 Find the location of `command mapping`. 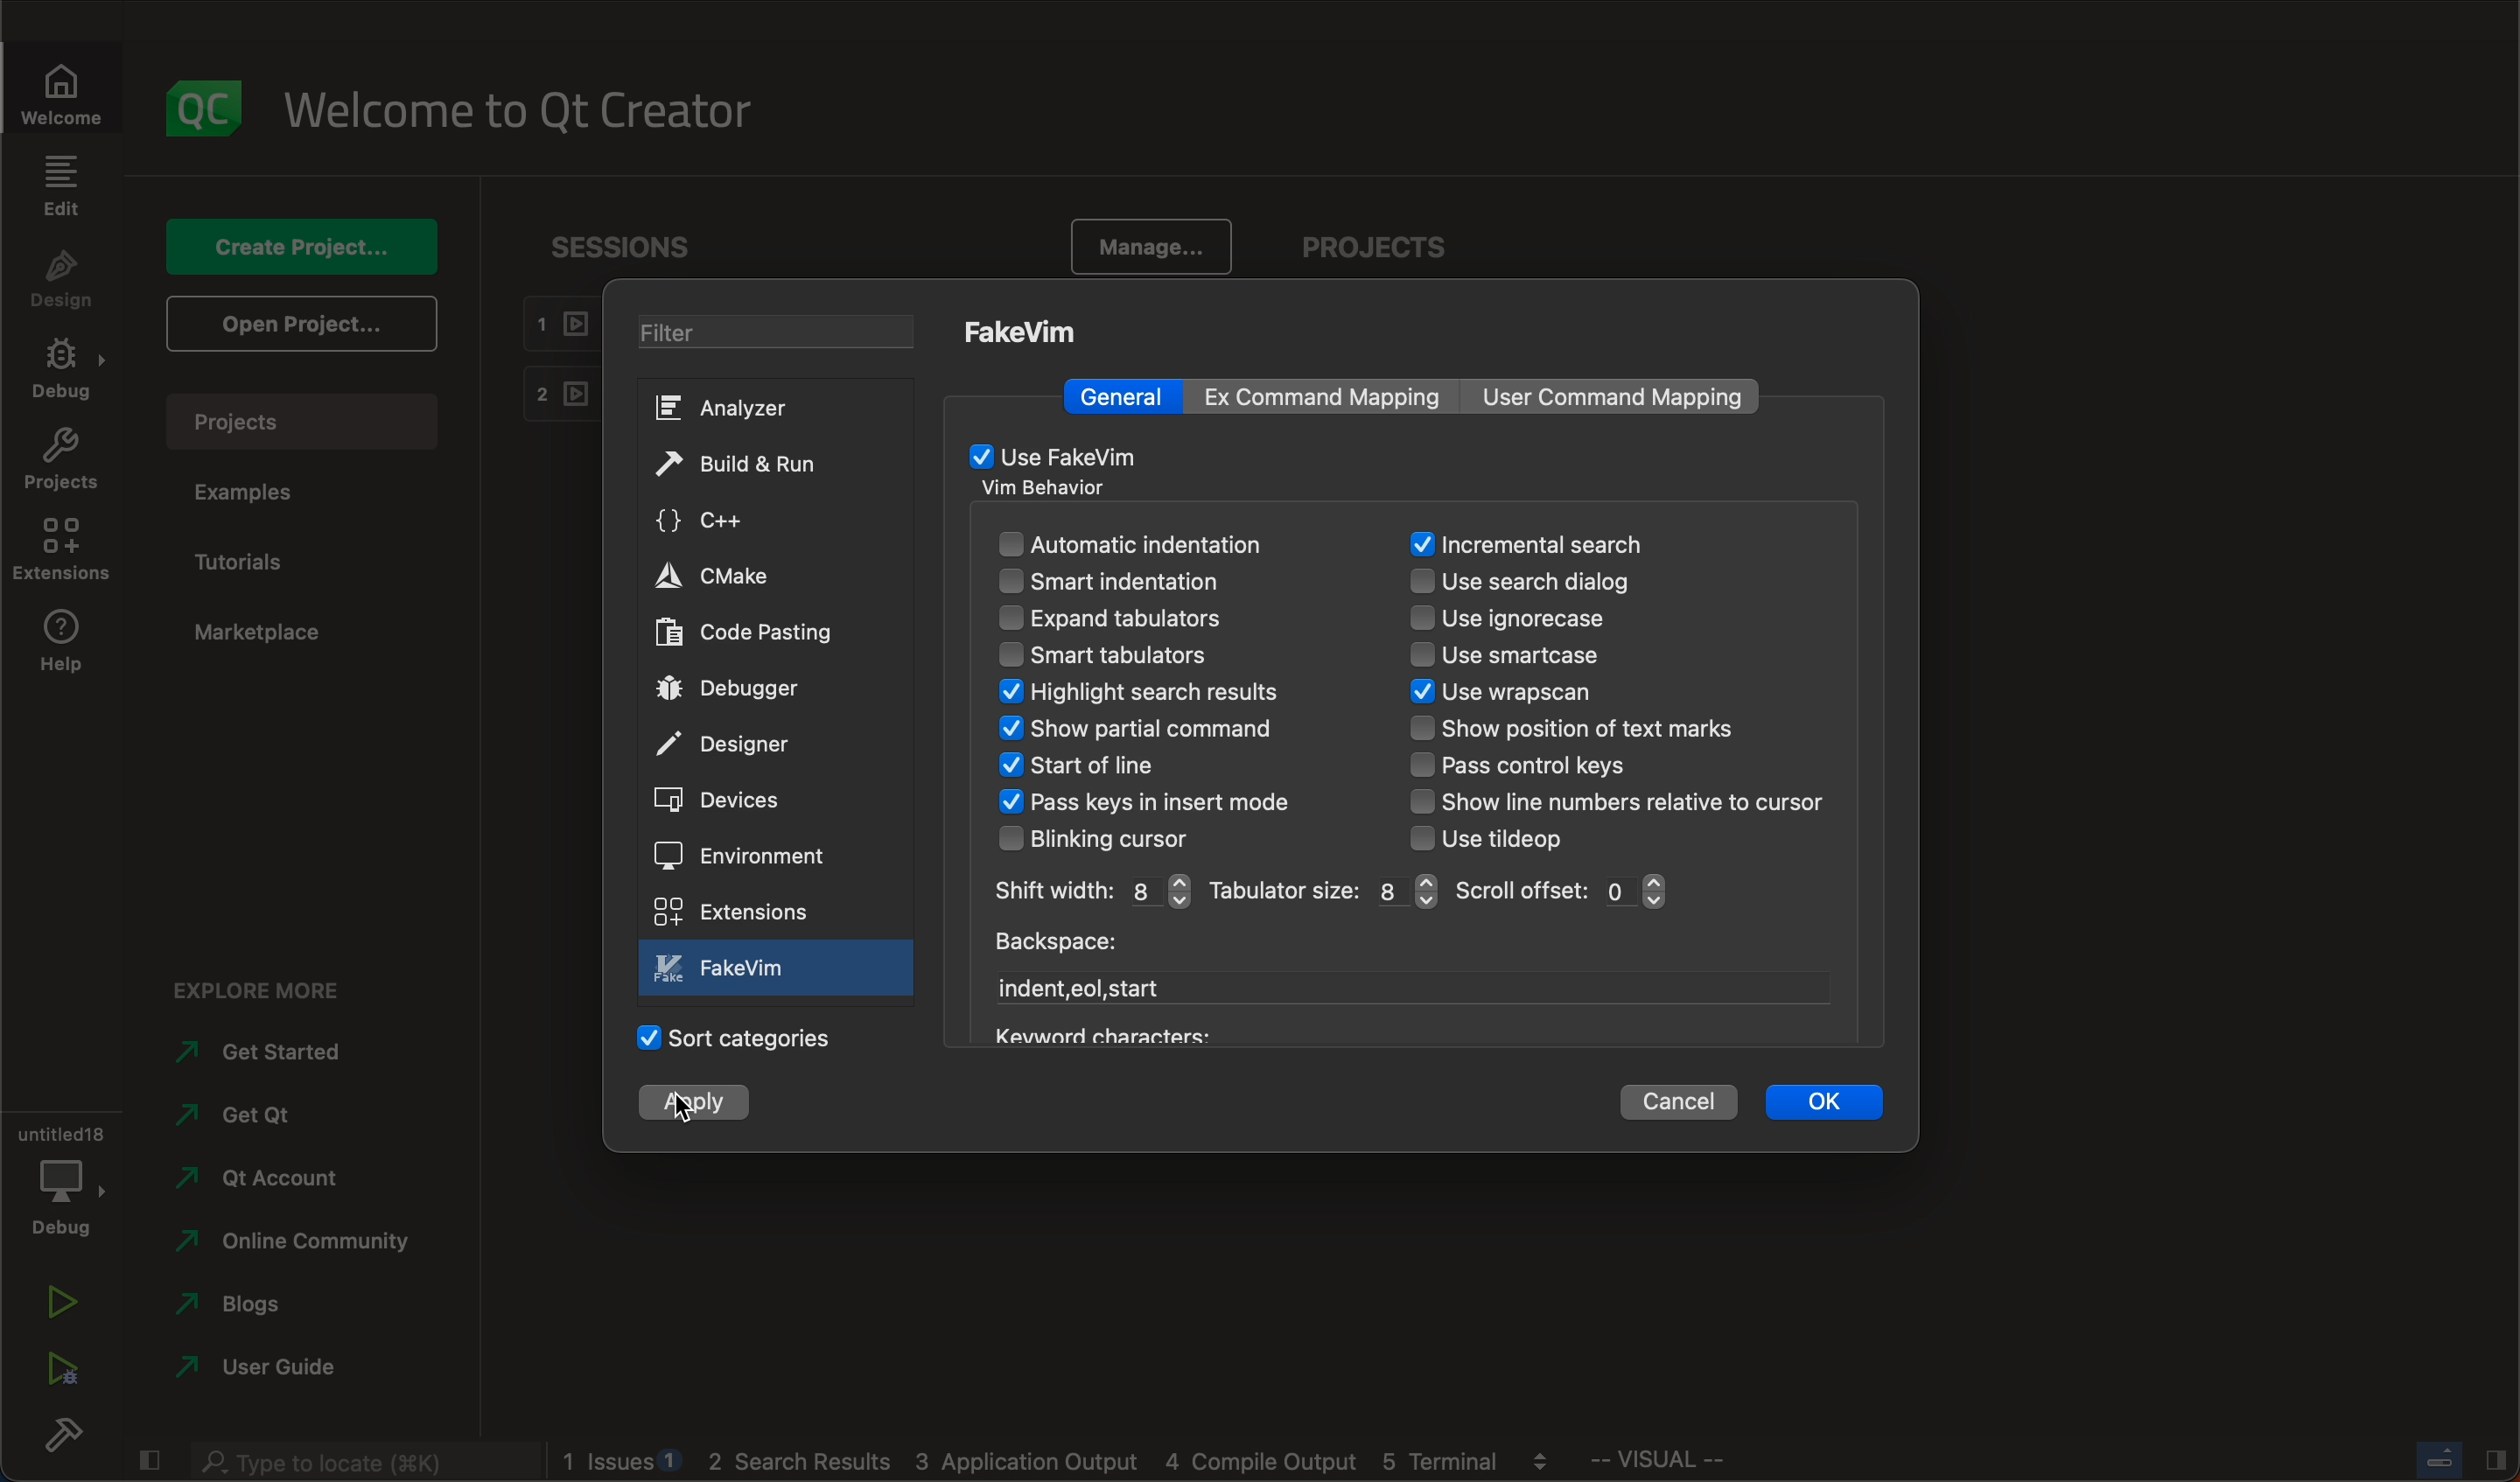

command mapping is located at coordinates (1617, 398).